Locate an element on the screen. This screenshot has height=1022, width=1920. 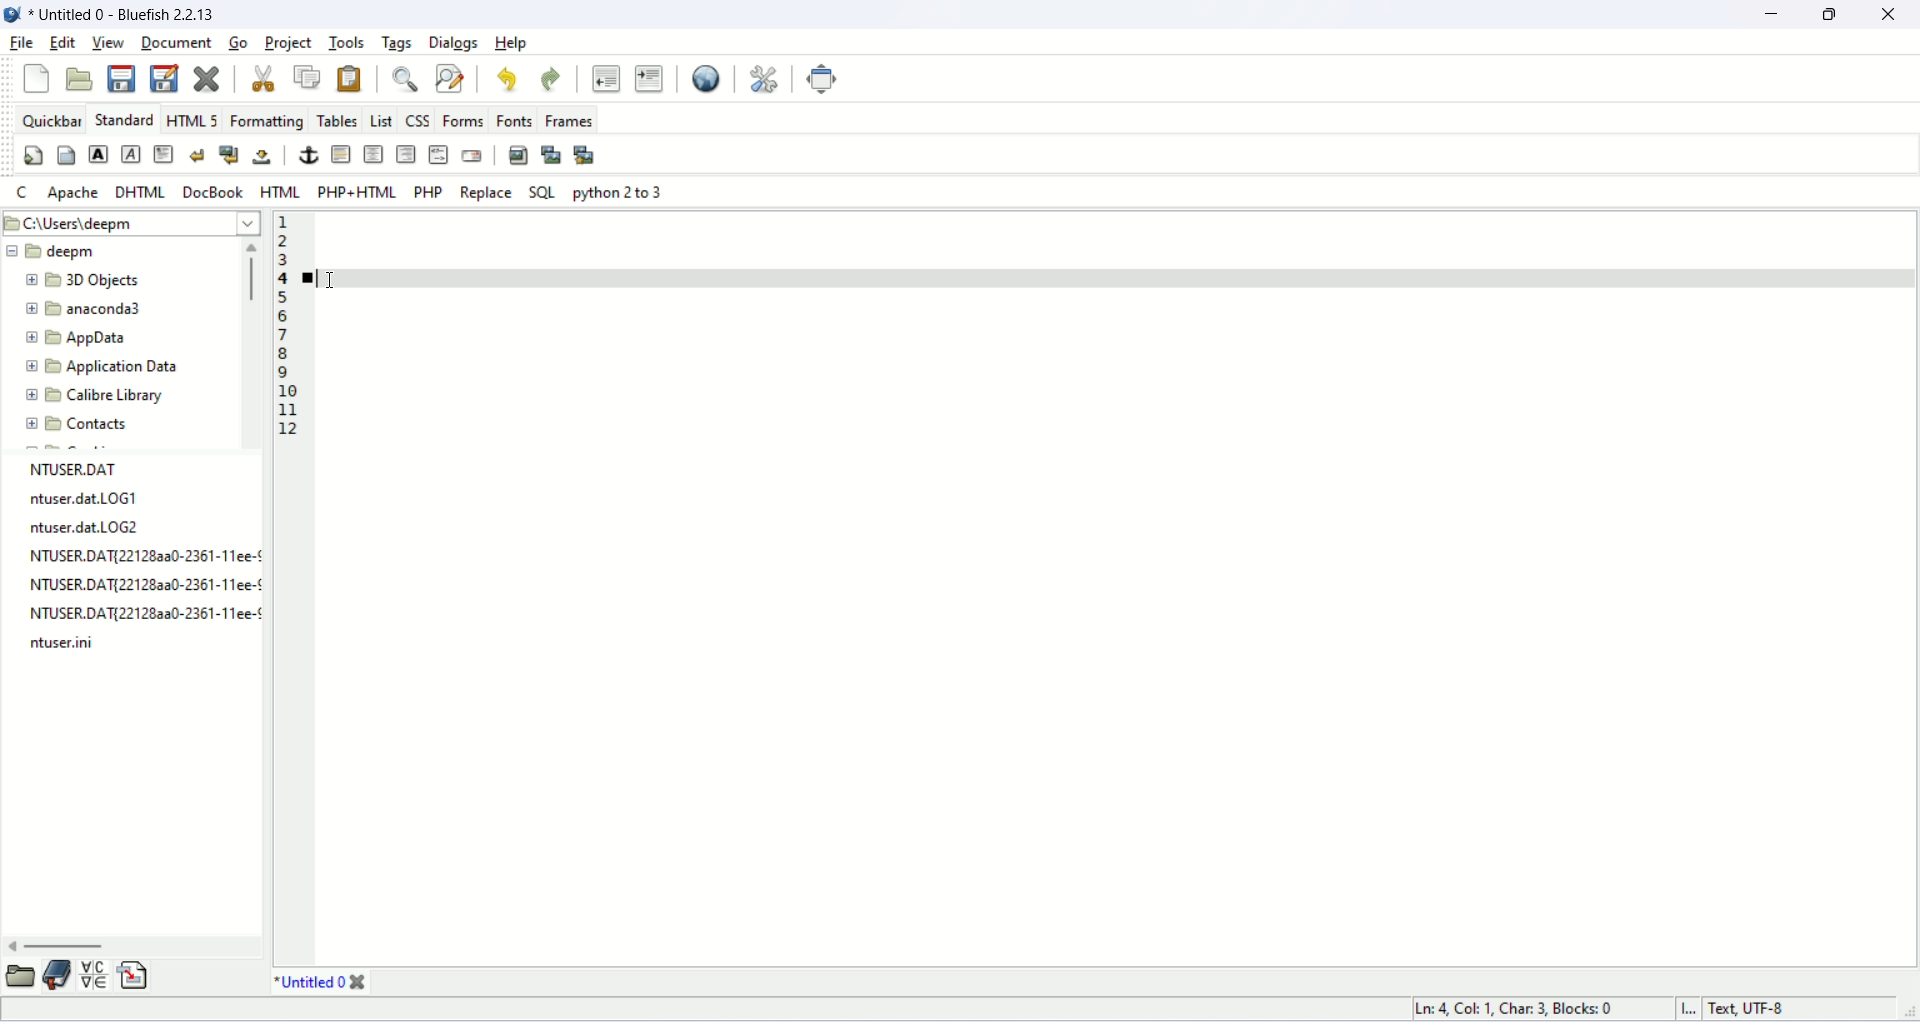
deepm is located at coordinates (55, 252).